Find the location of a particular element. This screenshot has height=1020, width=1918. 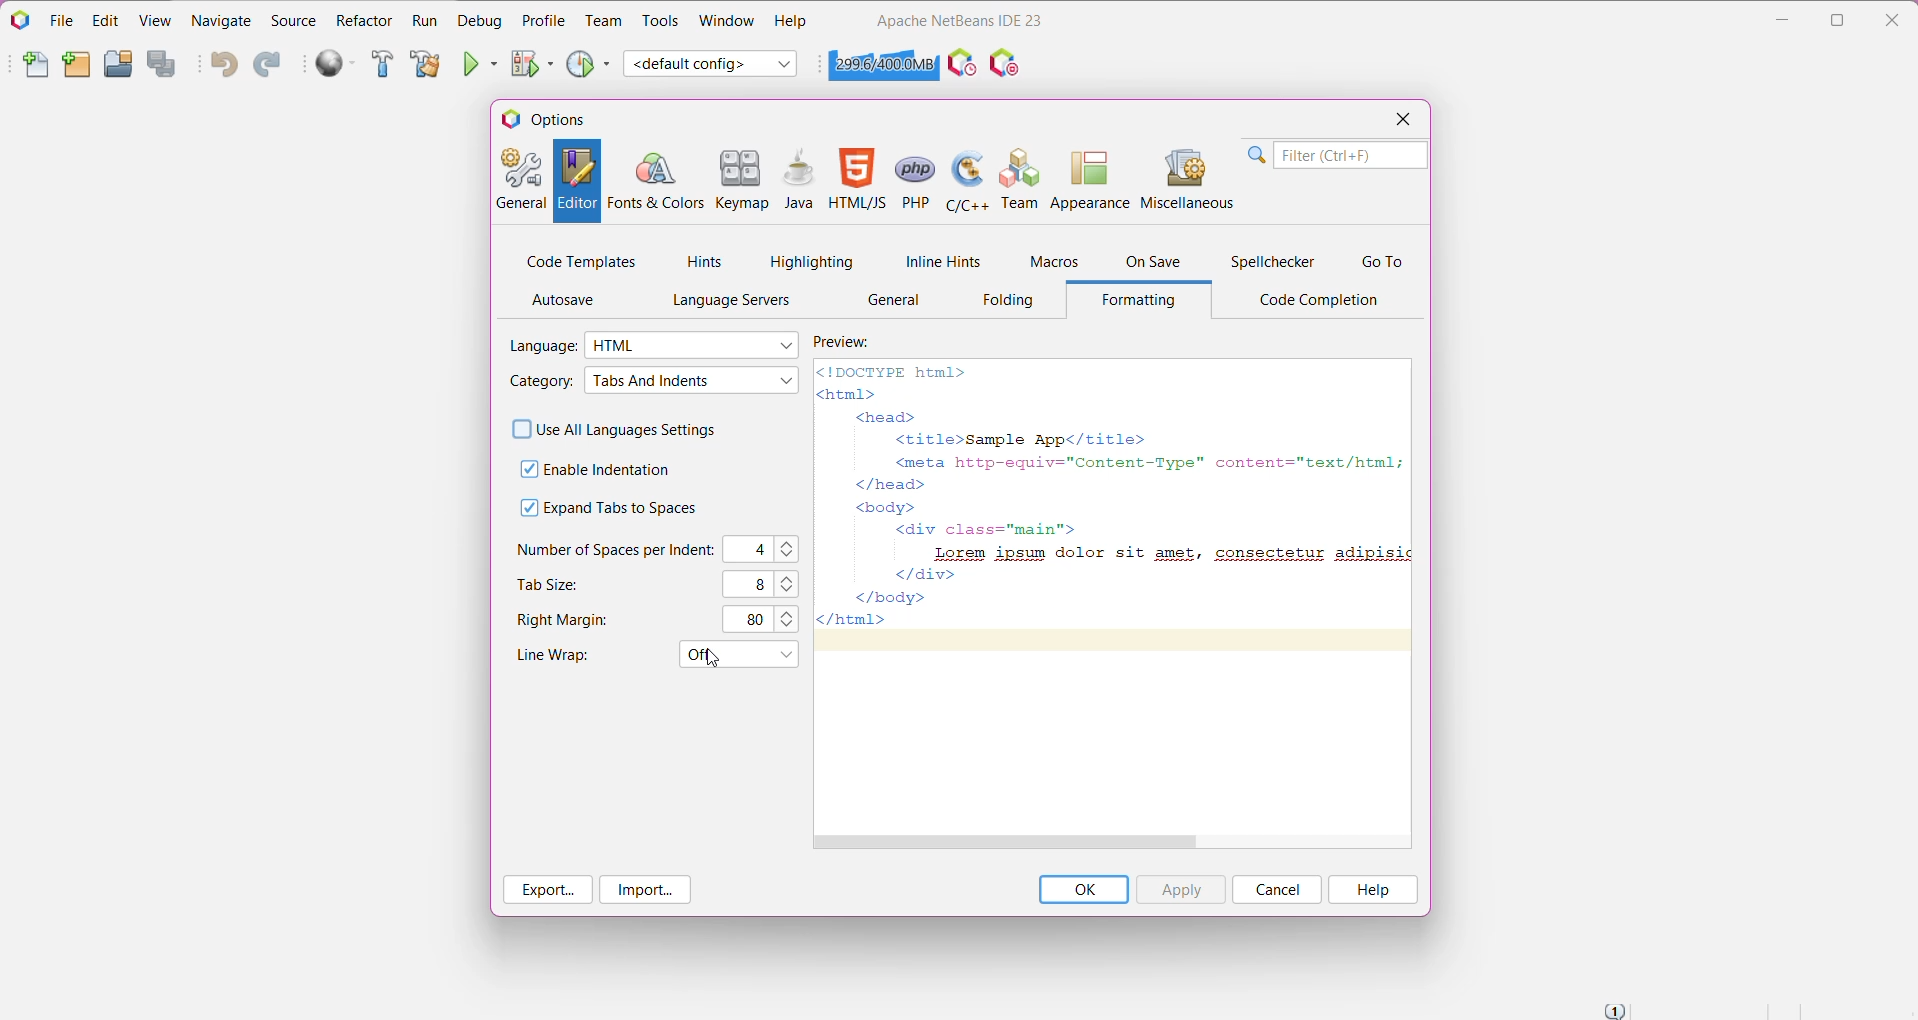

New File is located at coordinates (34, 68).